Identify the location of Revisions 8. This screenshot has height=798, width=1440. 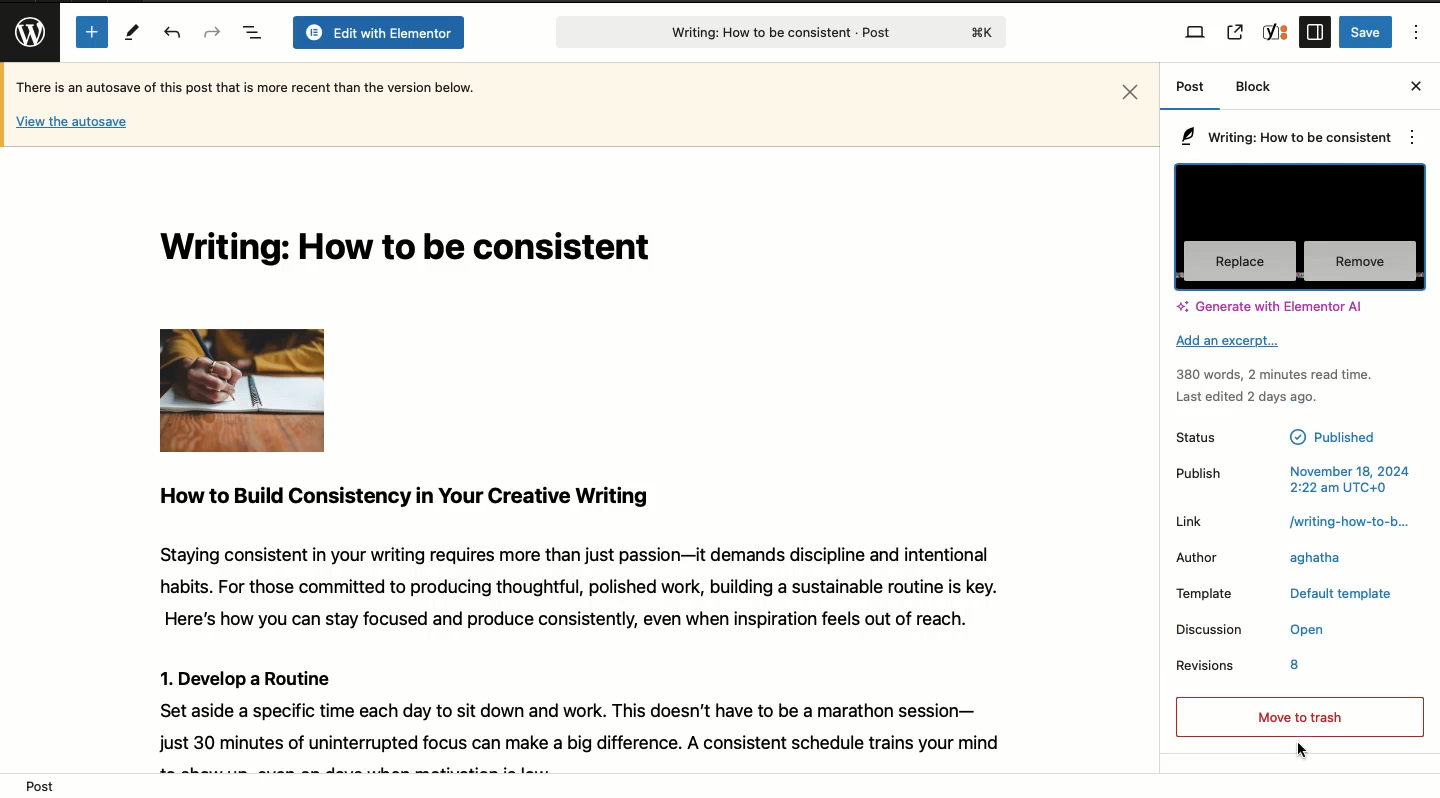
(1253, 666).